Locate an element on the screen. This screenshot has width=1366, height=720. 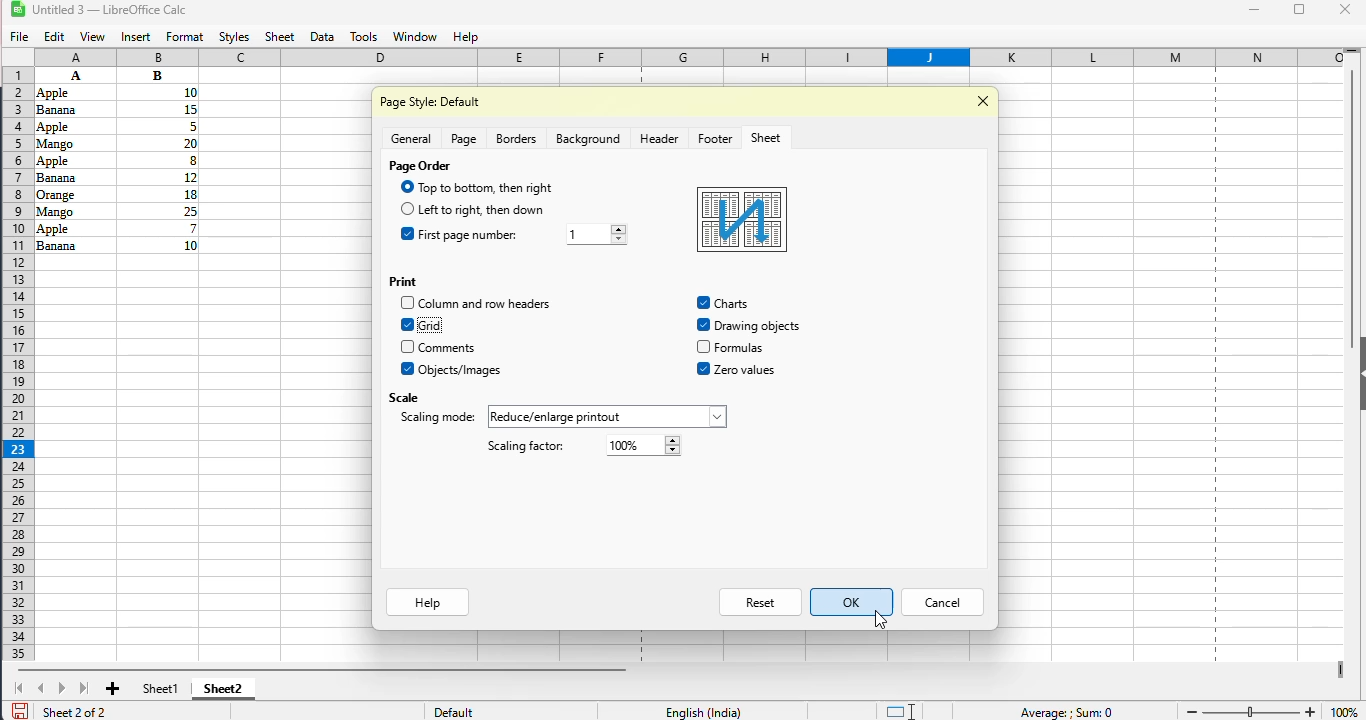
 is located at coordinates (157, 109).